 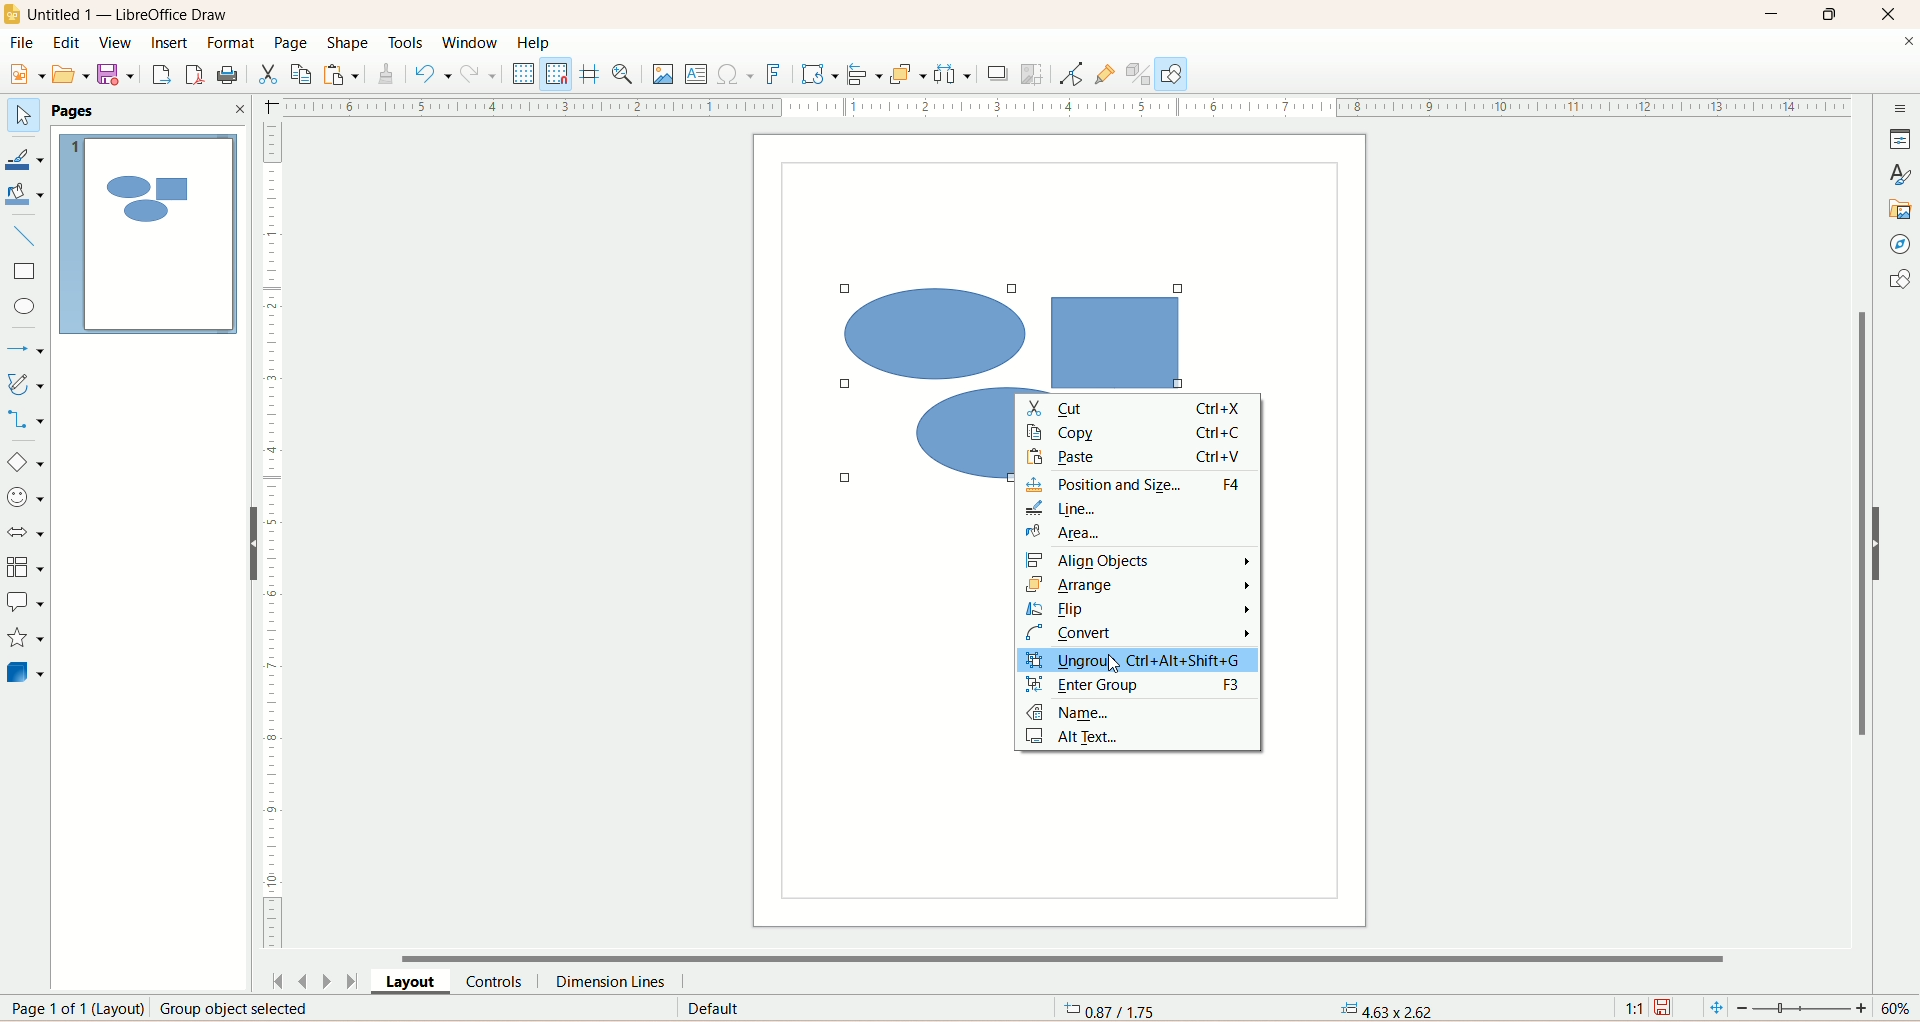 What do you see at coordinates (907, 76) in the screenshot?
I see `arrange` at bounding box center [907, 76].